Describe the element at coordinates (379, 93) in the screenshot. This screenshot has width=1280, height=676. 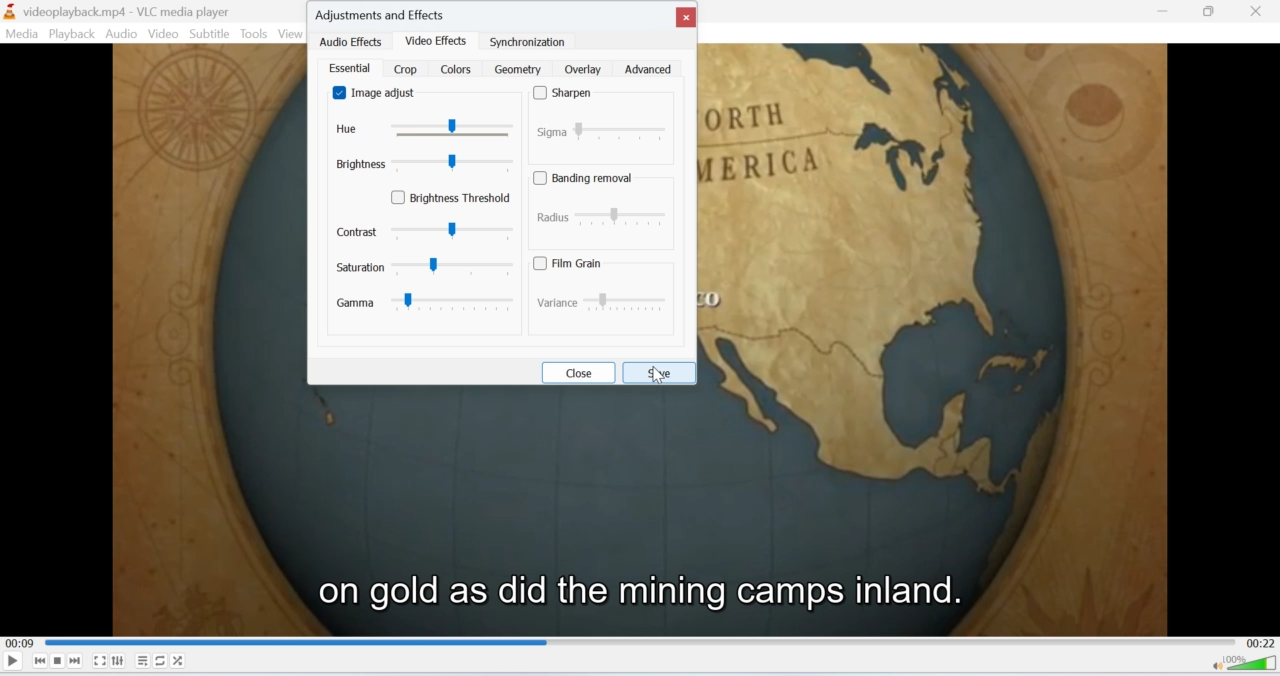
I see `image adjust` at that location.